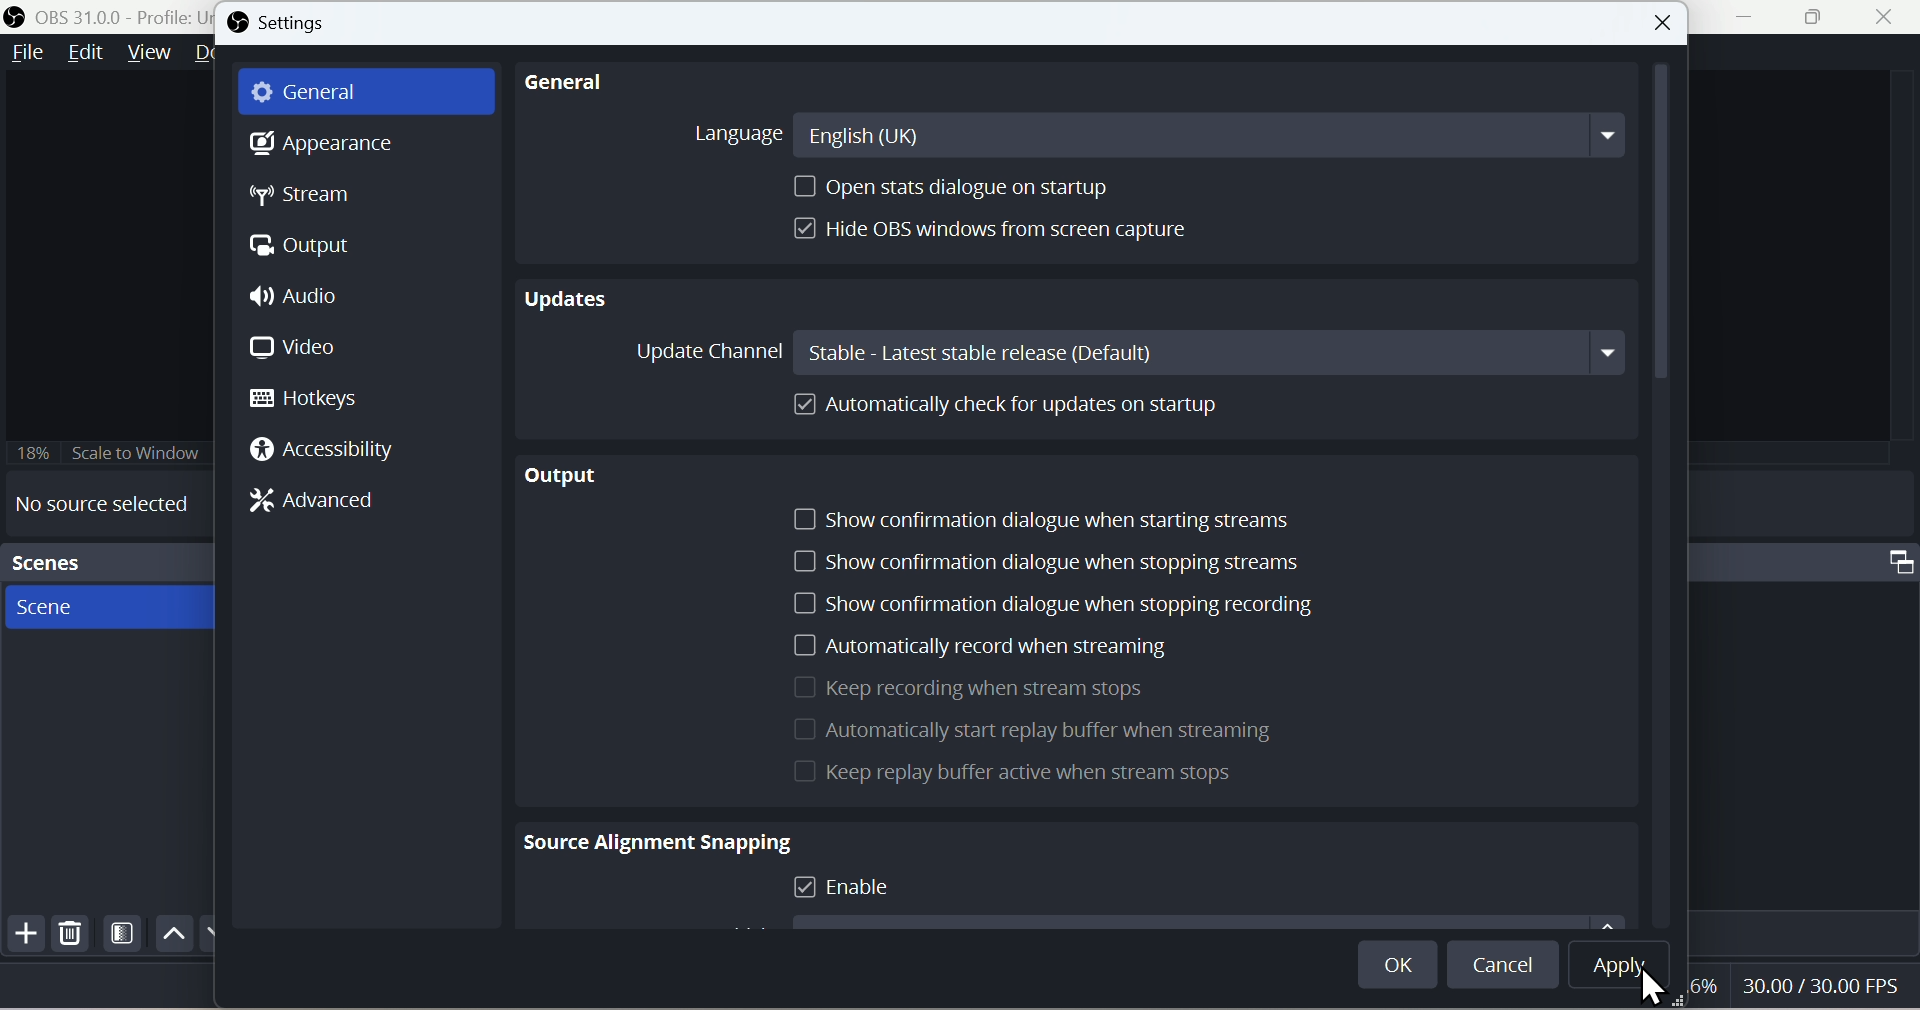 The width and height of the screenshot is (1920, 1010). What do you see at coordinates (1819, 17) in the screenshot?
I see `Window Expand` at bounding box center [1819, 17].